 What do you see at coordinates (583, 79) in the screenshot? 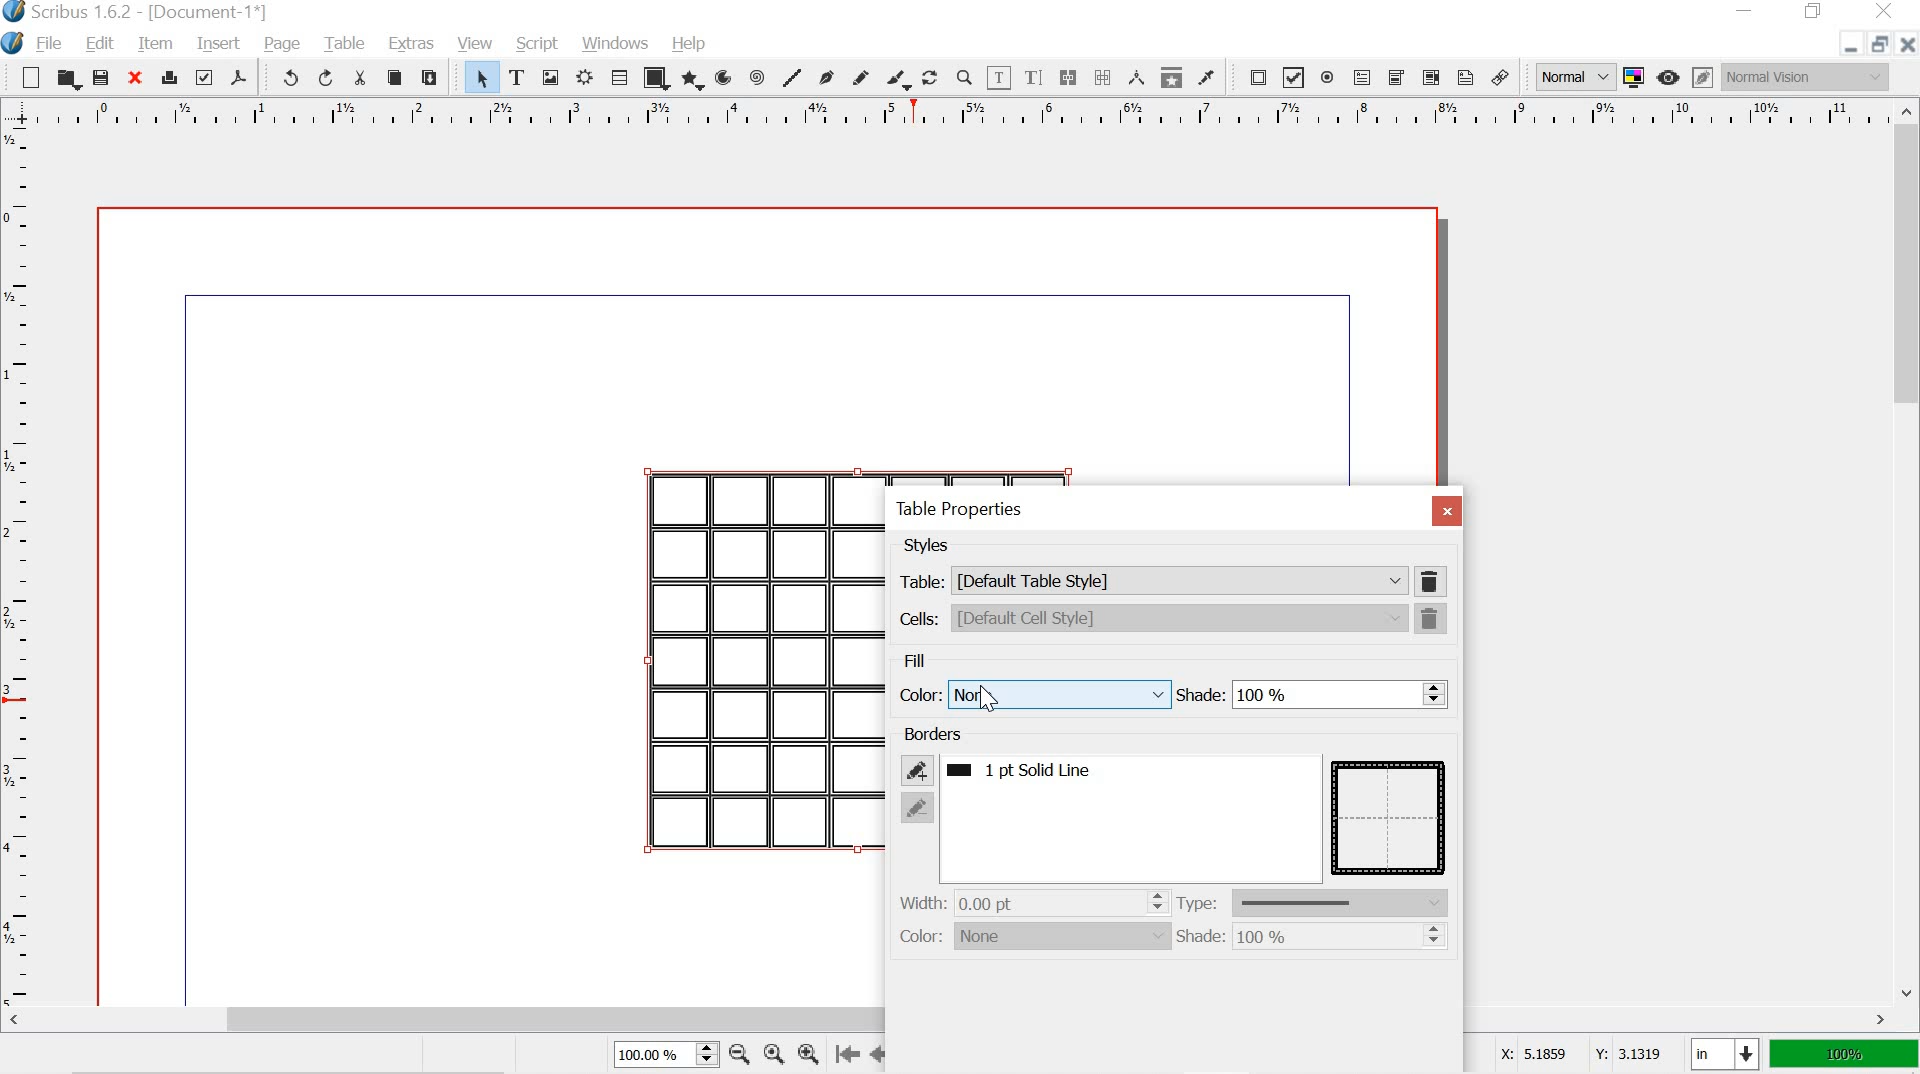
I see `render frame` at bounding box center [583, 79].